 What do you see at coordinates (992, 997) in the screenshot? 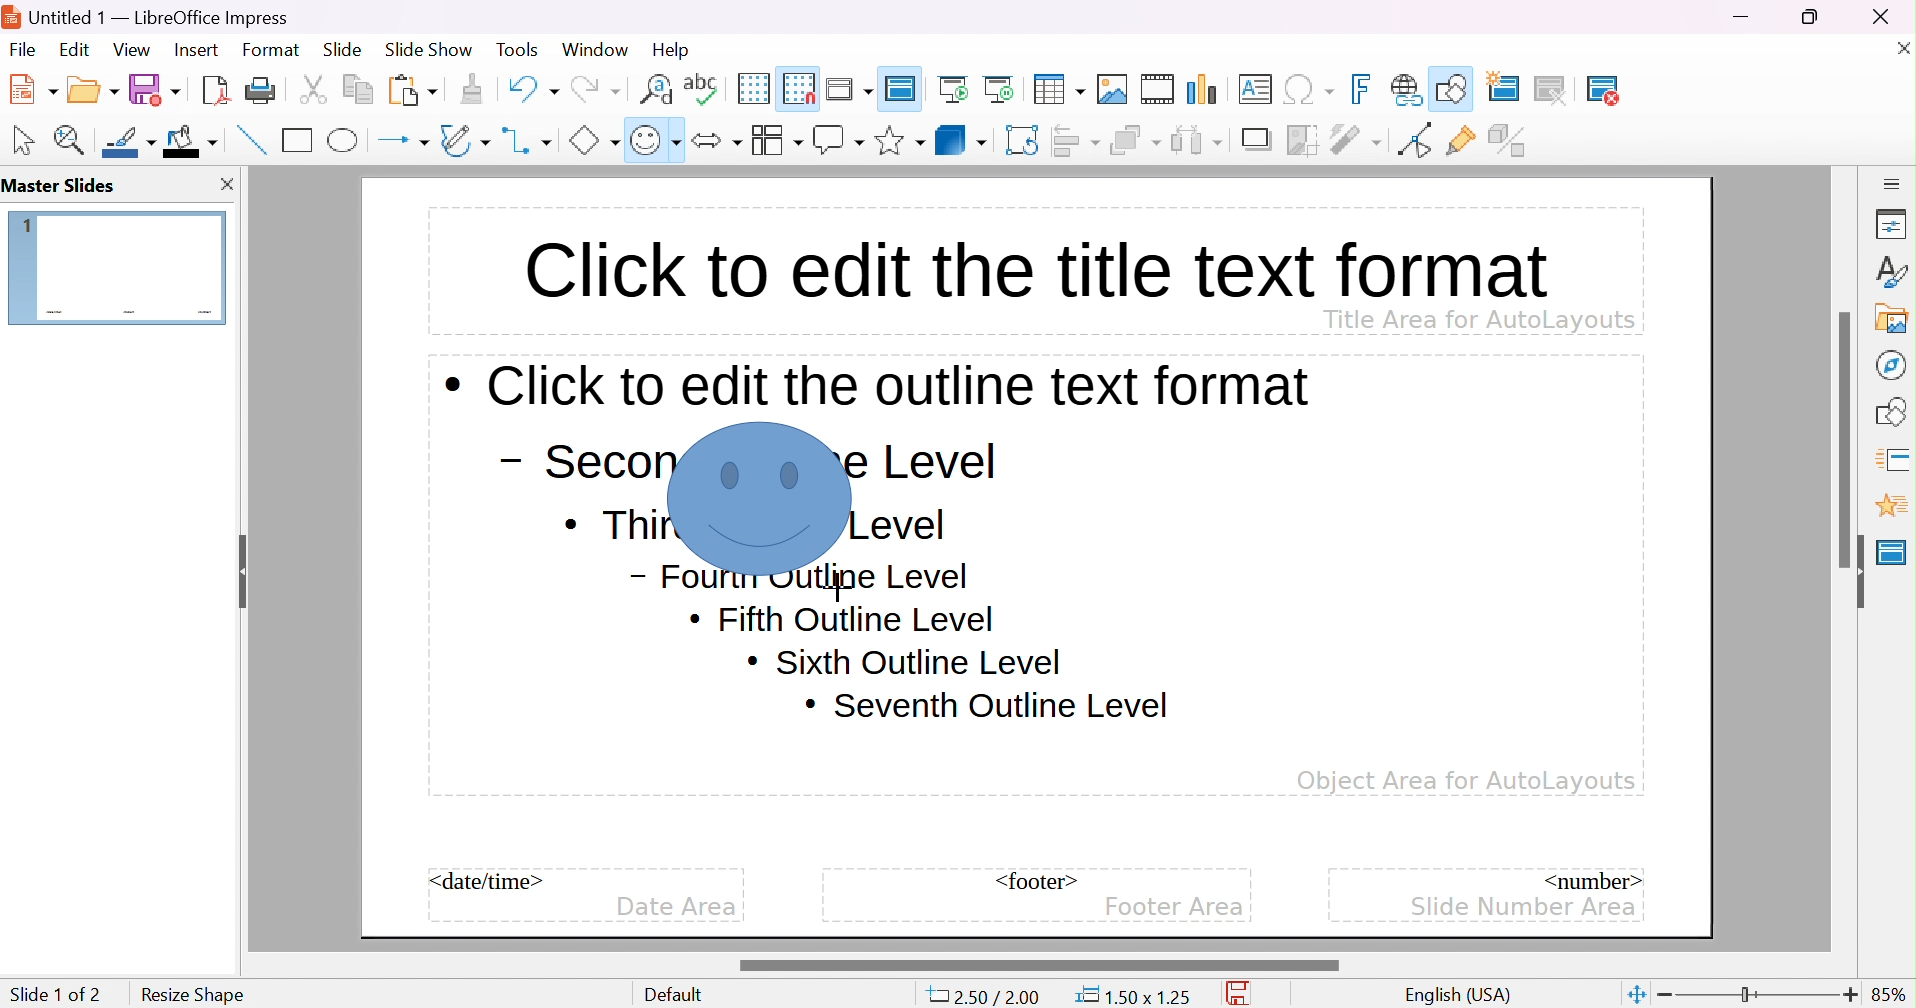
I see `-0.96/0.09` at bounding box center [992, 997].